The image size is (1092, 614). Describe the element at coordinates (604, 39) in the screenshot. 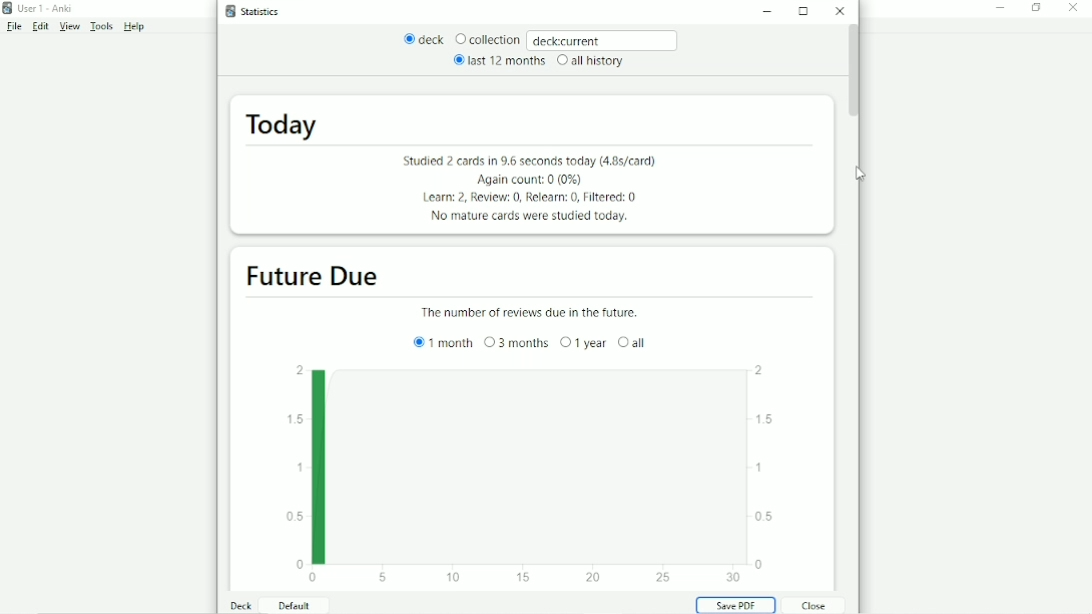

I see `deck:current` at that location.